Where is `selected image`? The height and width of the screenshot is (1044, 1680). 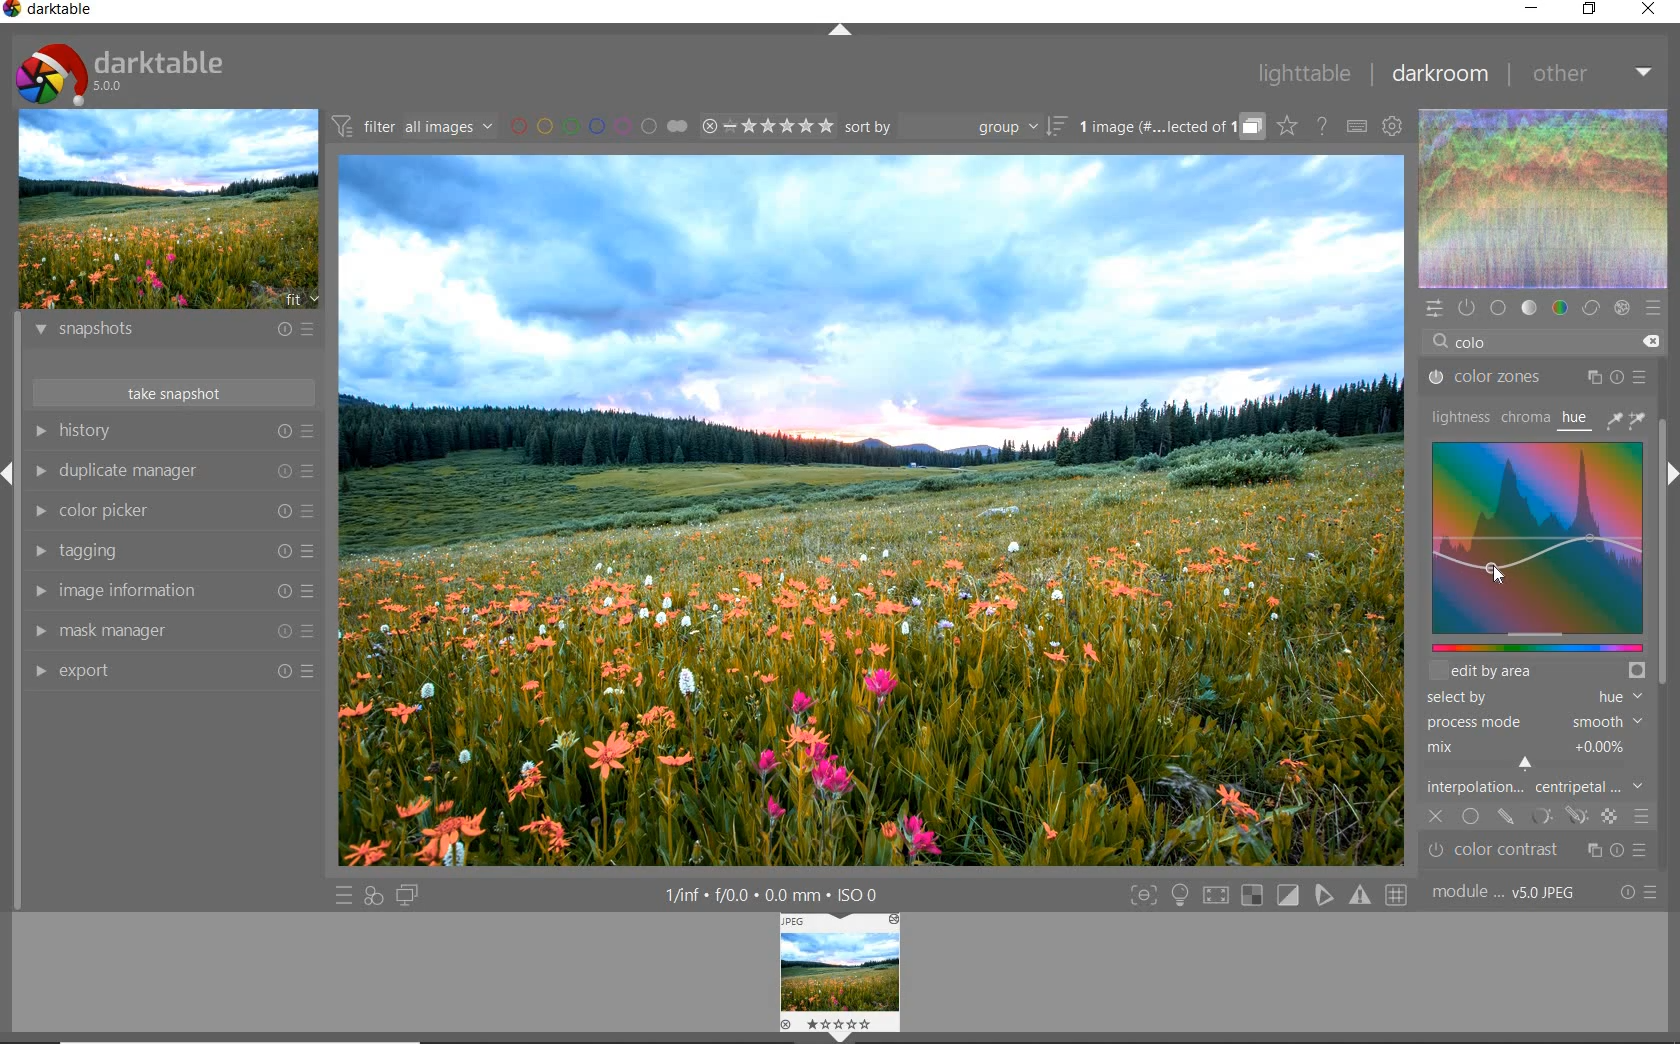
selected image is located at coordinates (874, 509).